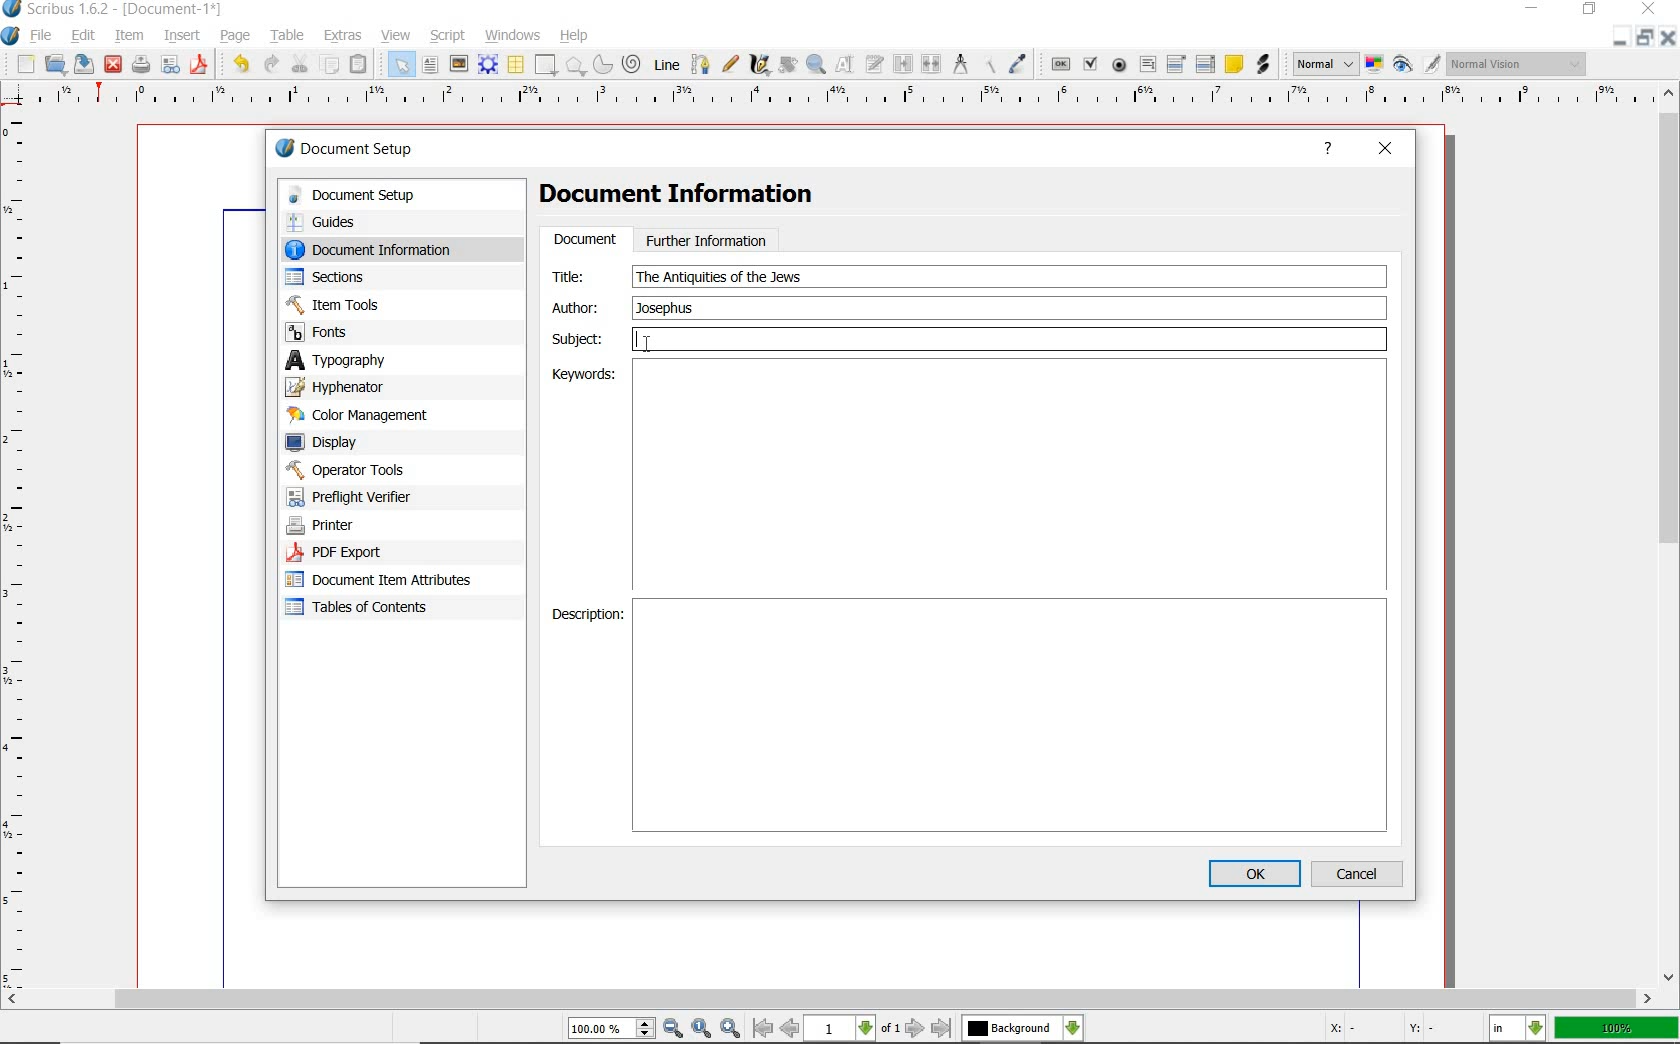 This screenshot has height=1044, width=1680. Describe the element at coordinates (875, 66) in the screenshot. I see `edit text with story editor` at that location.